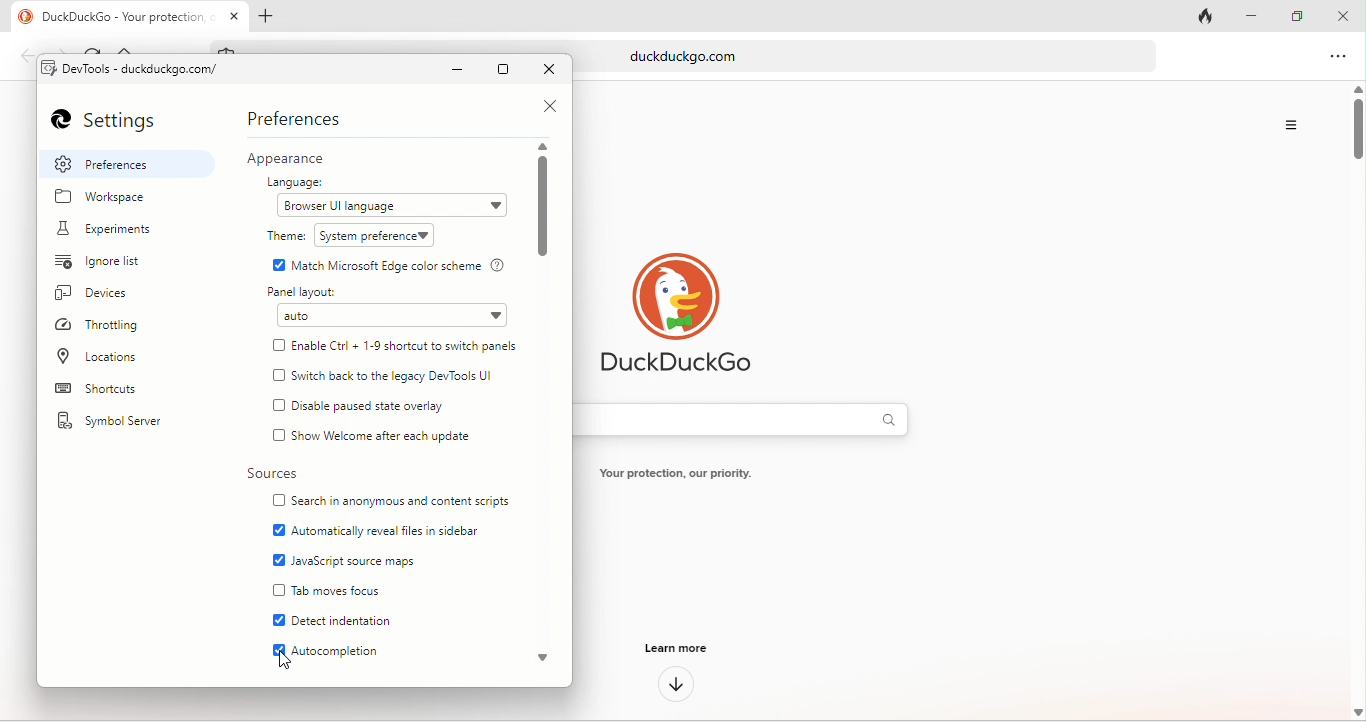  What do you see at coordinates (544, 209) in the screenshot?
I see `vertical scroll bar` at bounding box center [544, 209].